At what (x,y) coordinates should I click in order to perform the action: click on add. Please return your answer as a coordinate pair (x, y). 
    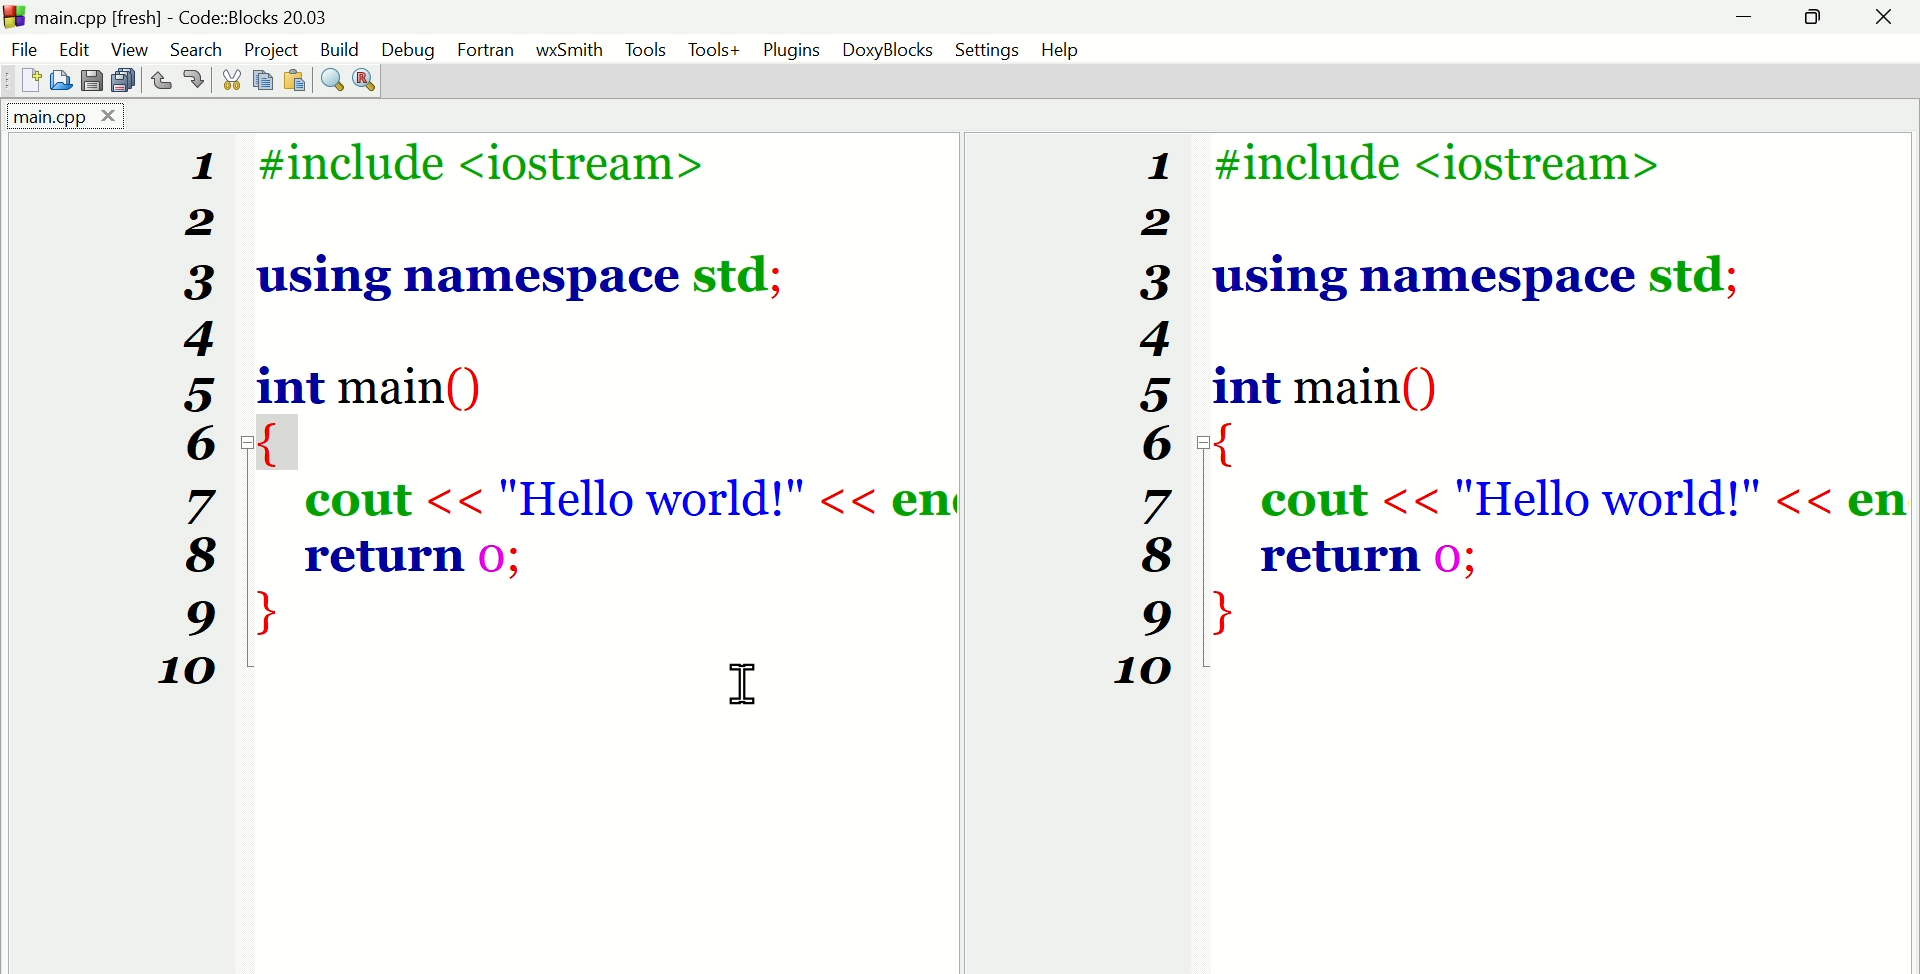
    Looking at the image, I should click on (30, 81).